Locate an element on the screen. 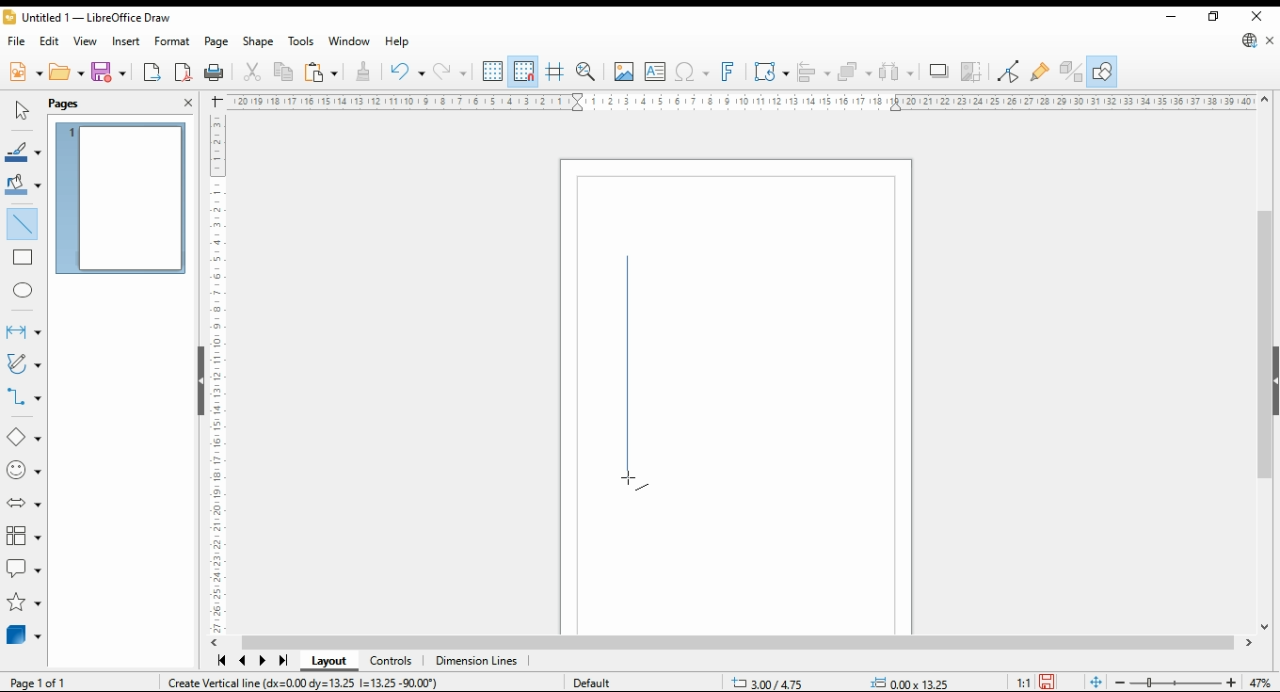 Image resolution: width=1280 pixels, height=692 pixels. ellipse is located at coordinates (23, 288).